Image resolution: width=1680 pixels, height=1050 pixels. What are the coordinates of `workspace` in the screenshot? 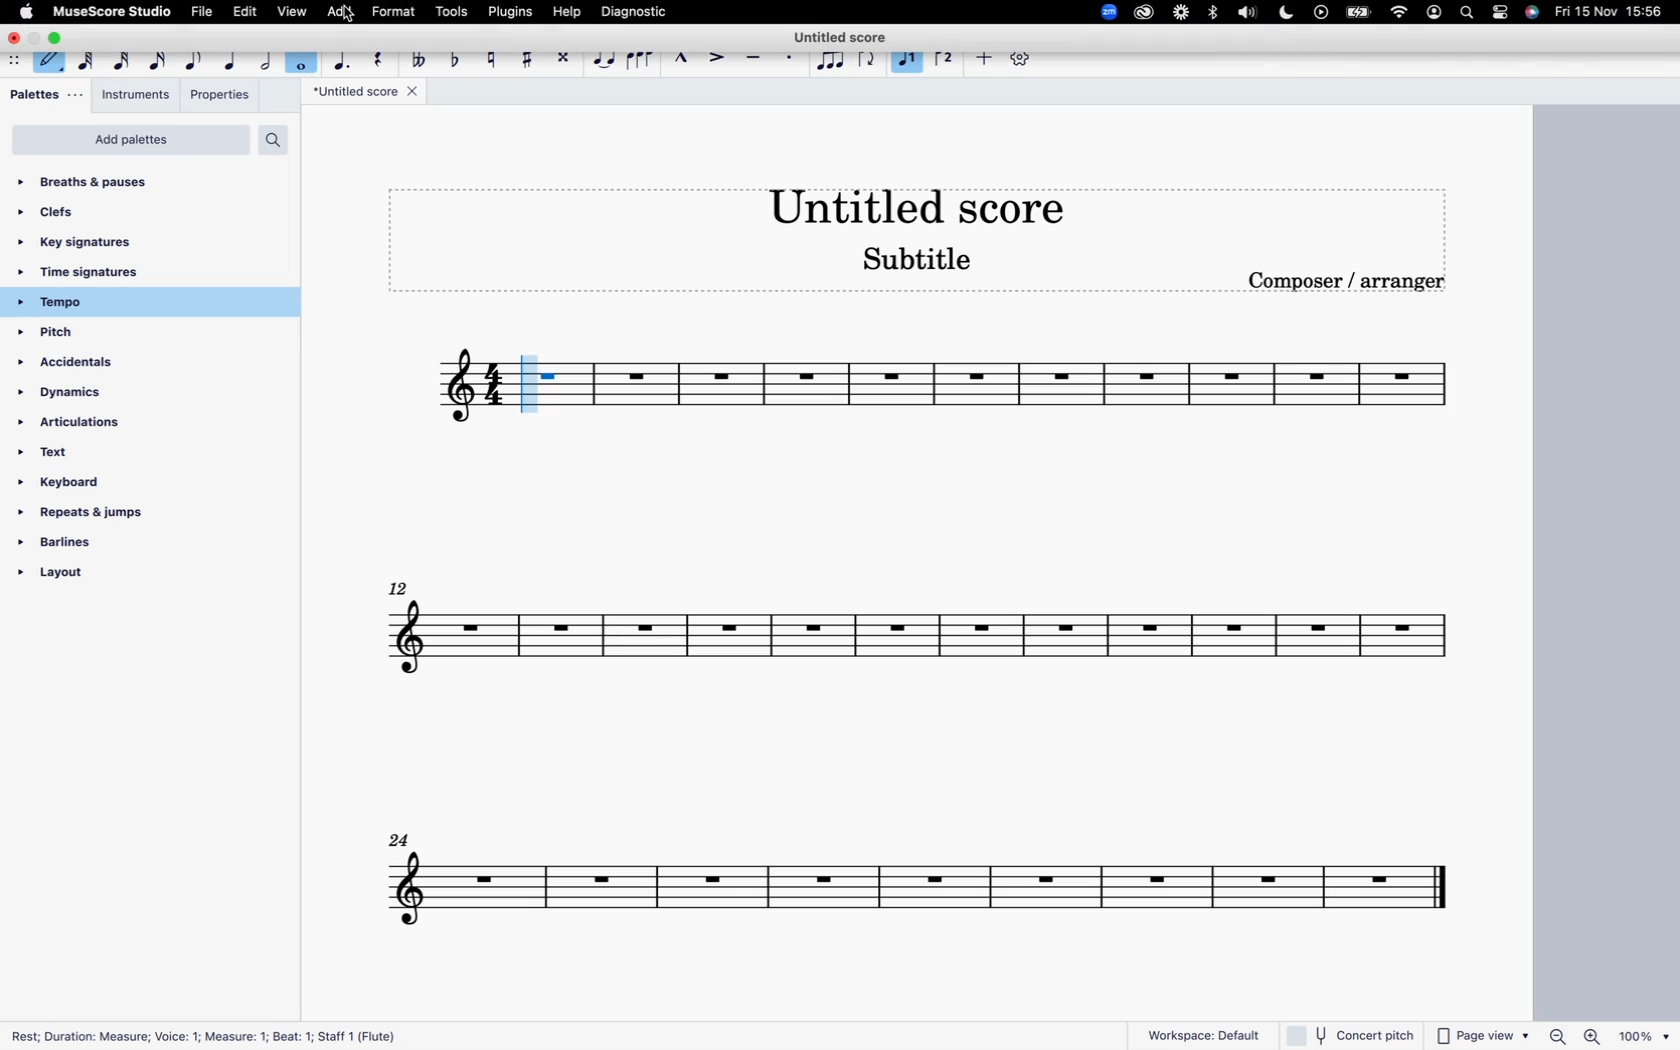 It's located at (1194, 1029).